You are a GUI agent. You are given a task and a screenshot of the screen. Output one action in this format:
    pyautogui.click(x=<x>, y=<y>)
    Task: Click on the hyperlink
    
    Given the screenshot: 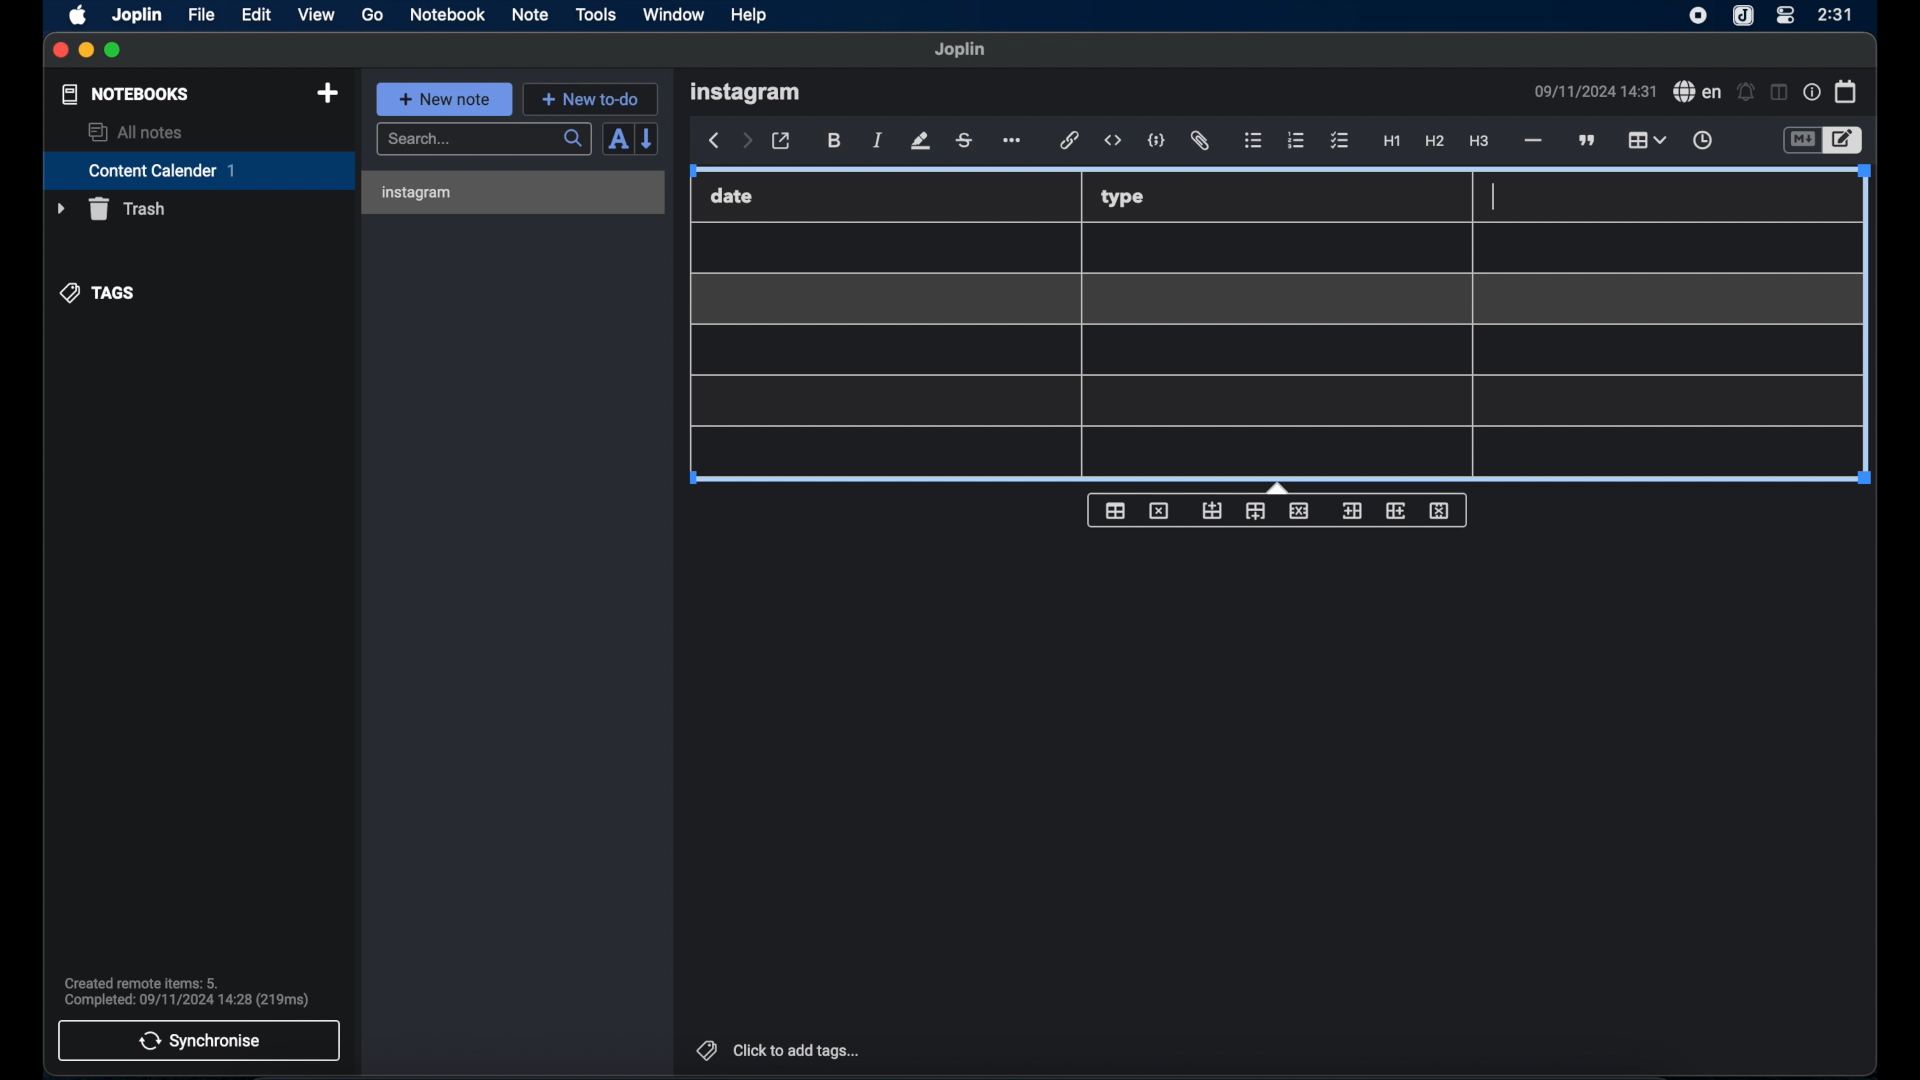 What is the action you would take?
    pyautogui.click(x=1068, y=139)
    